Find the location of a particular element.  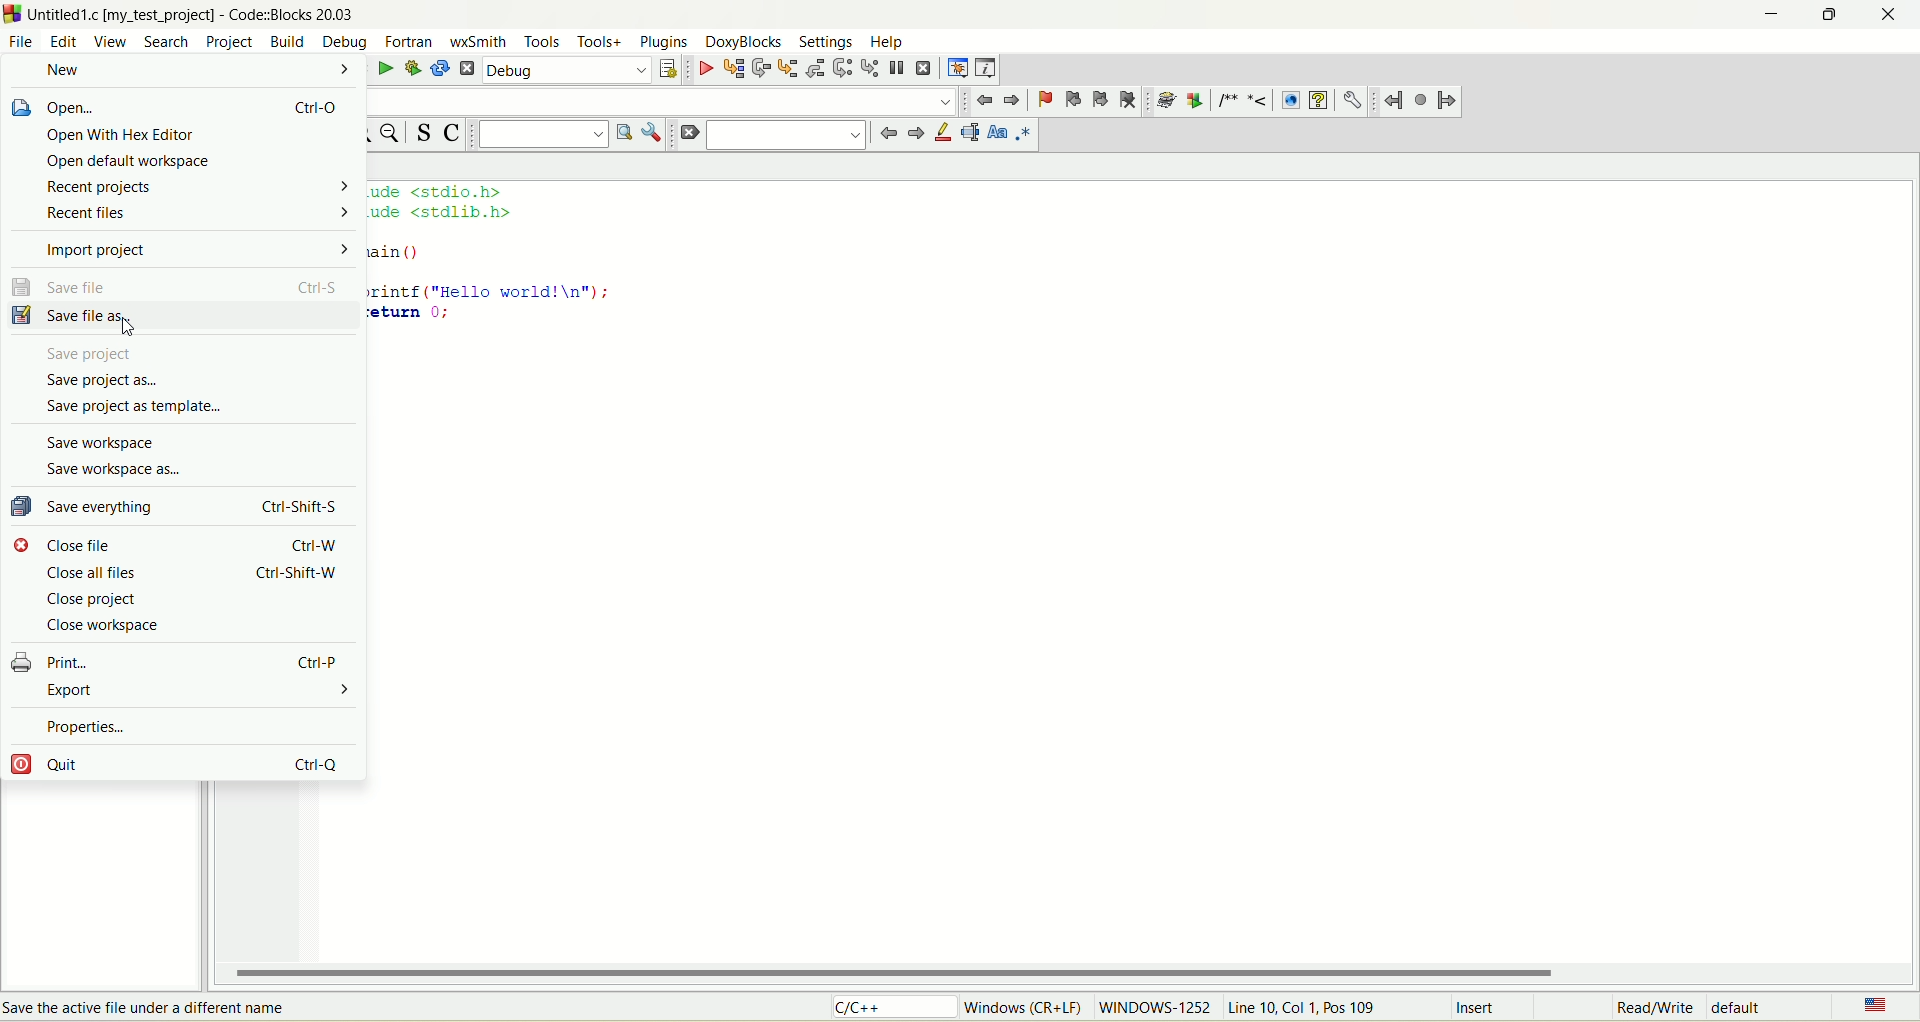

fortan is located at coordinates (412, 42).